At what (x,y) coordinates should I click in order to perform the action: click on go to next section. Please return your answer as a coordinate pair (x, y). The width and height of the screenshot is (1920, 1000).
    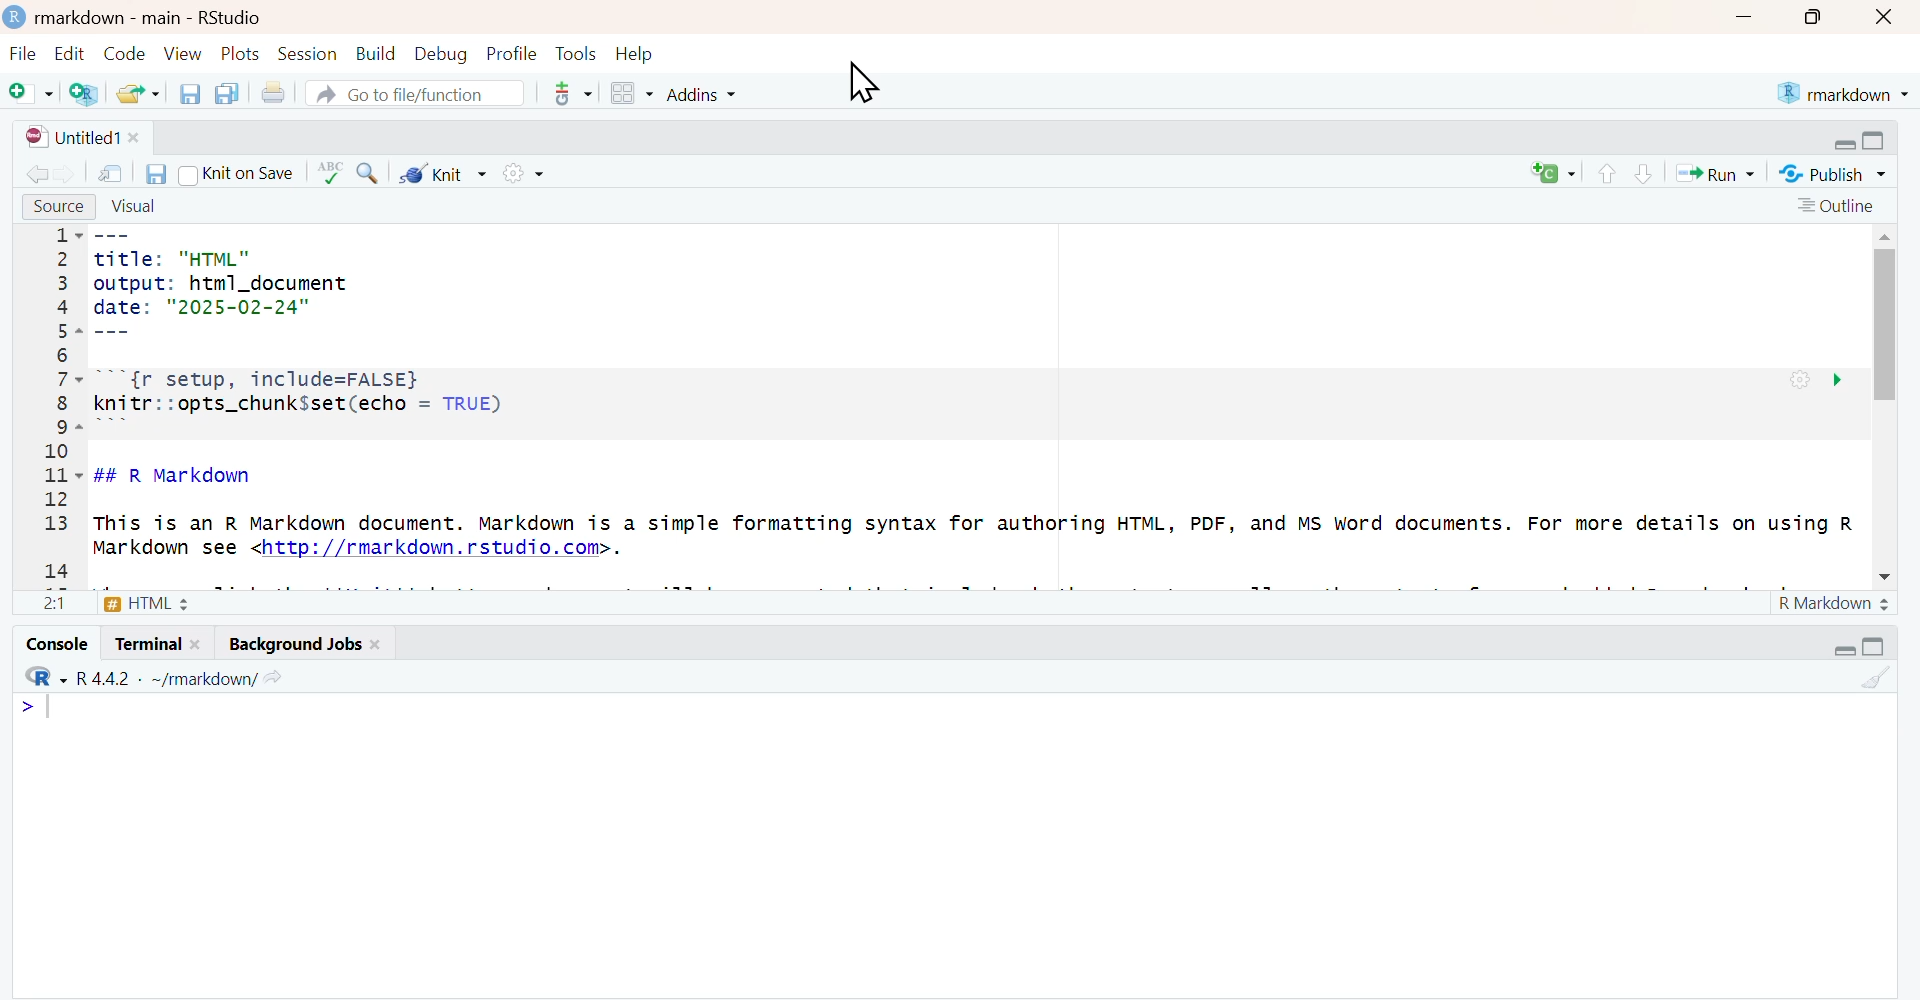
    Looking at the image, I should click on (1646, 174).